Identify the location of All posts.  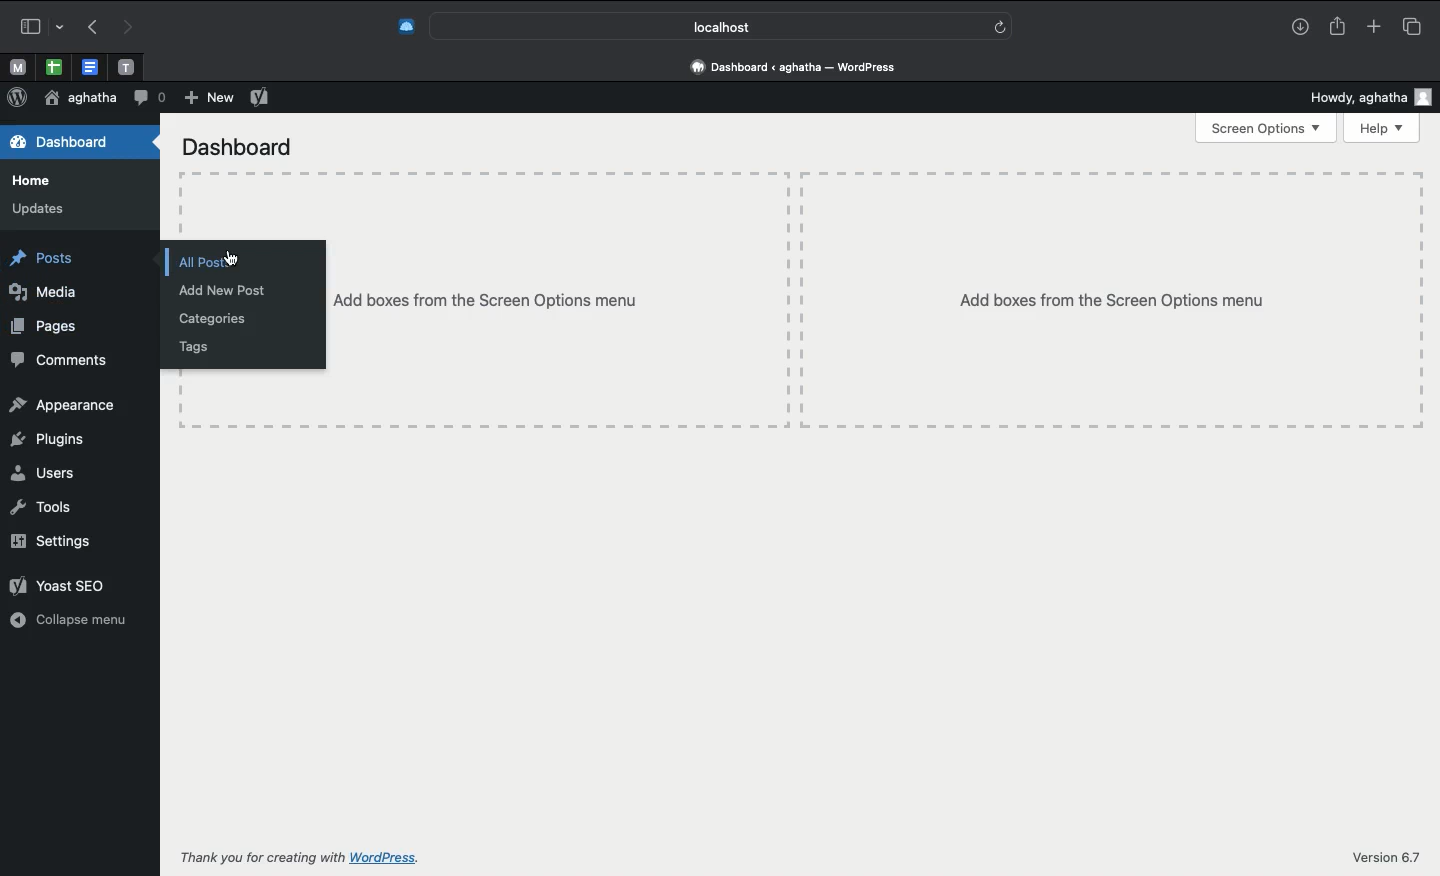
(188, 262).